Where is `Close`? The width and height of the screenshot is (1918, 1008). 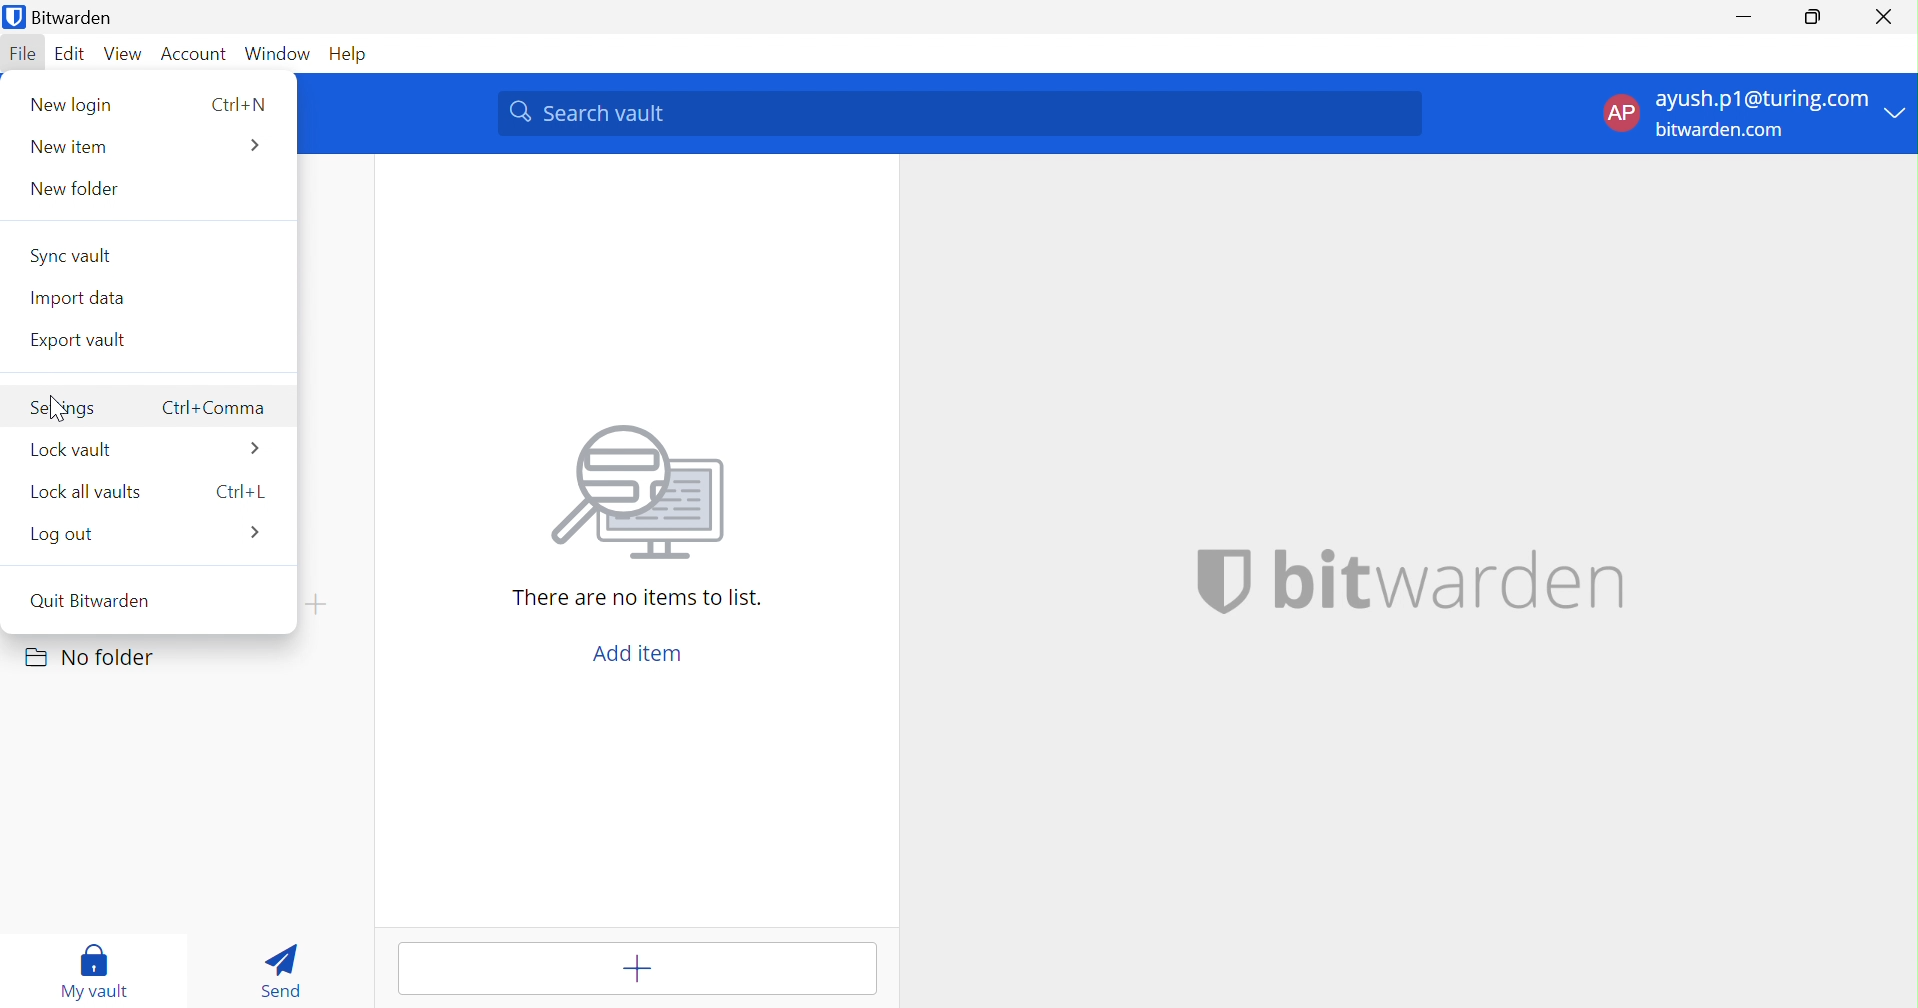 Close is located at coordinates (1883, 14).